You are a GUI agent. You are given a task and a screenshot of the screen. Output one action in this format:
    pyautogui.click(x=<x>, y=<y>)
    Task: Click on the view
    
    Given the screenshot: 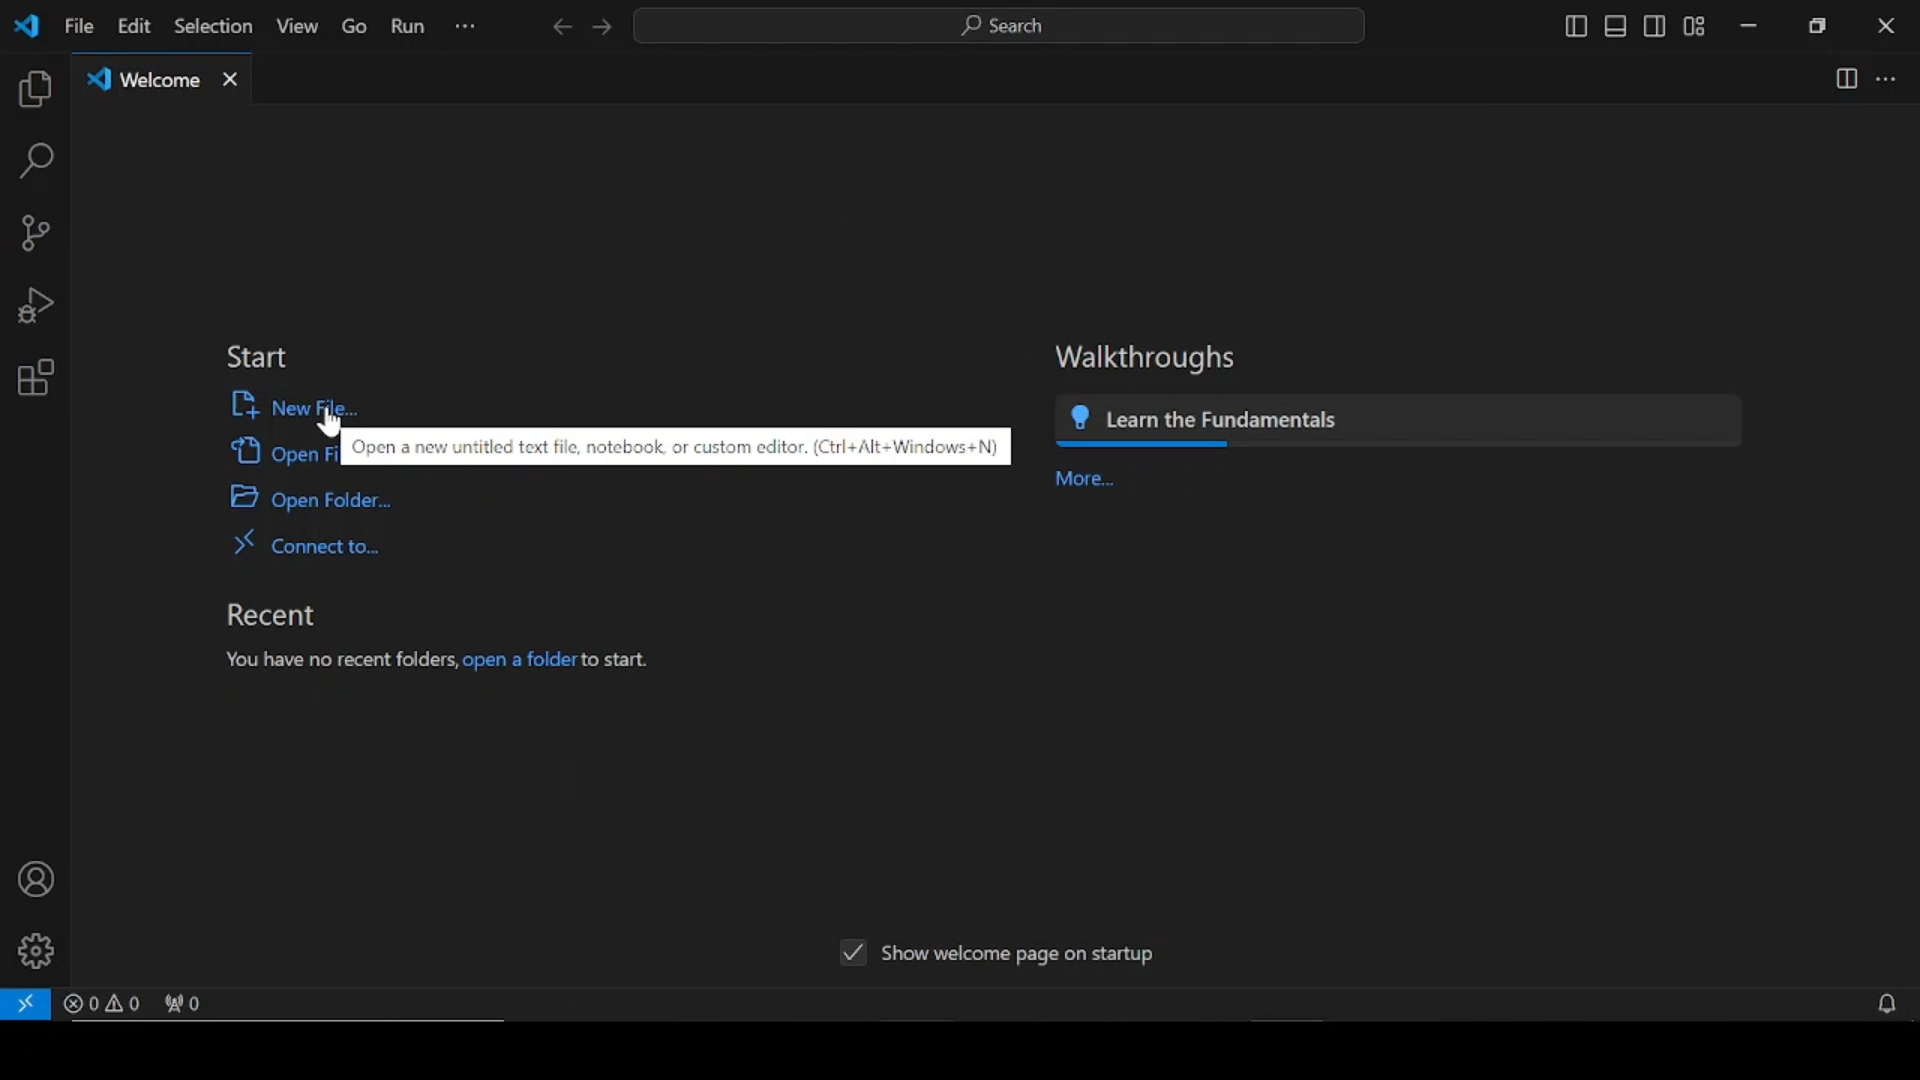 What is the action you would take?
    pyautogui.click(x=296, y=26)
    